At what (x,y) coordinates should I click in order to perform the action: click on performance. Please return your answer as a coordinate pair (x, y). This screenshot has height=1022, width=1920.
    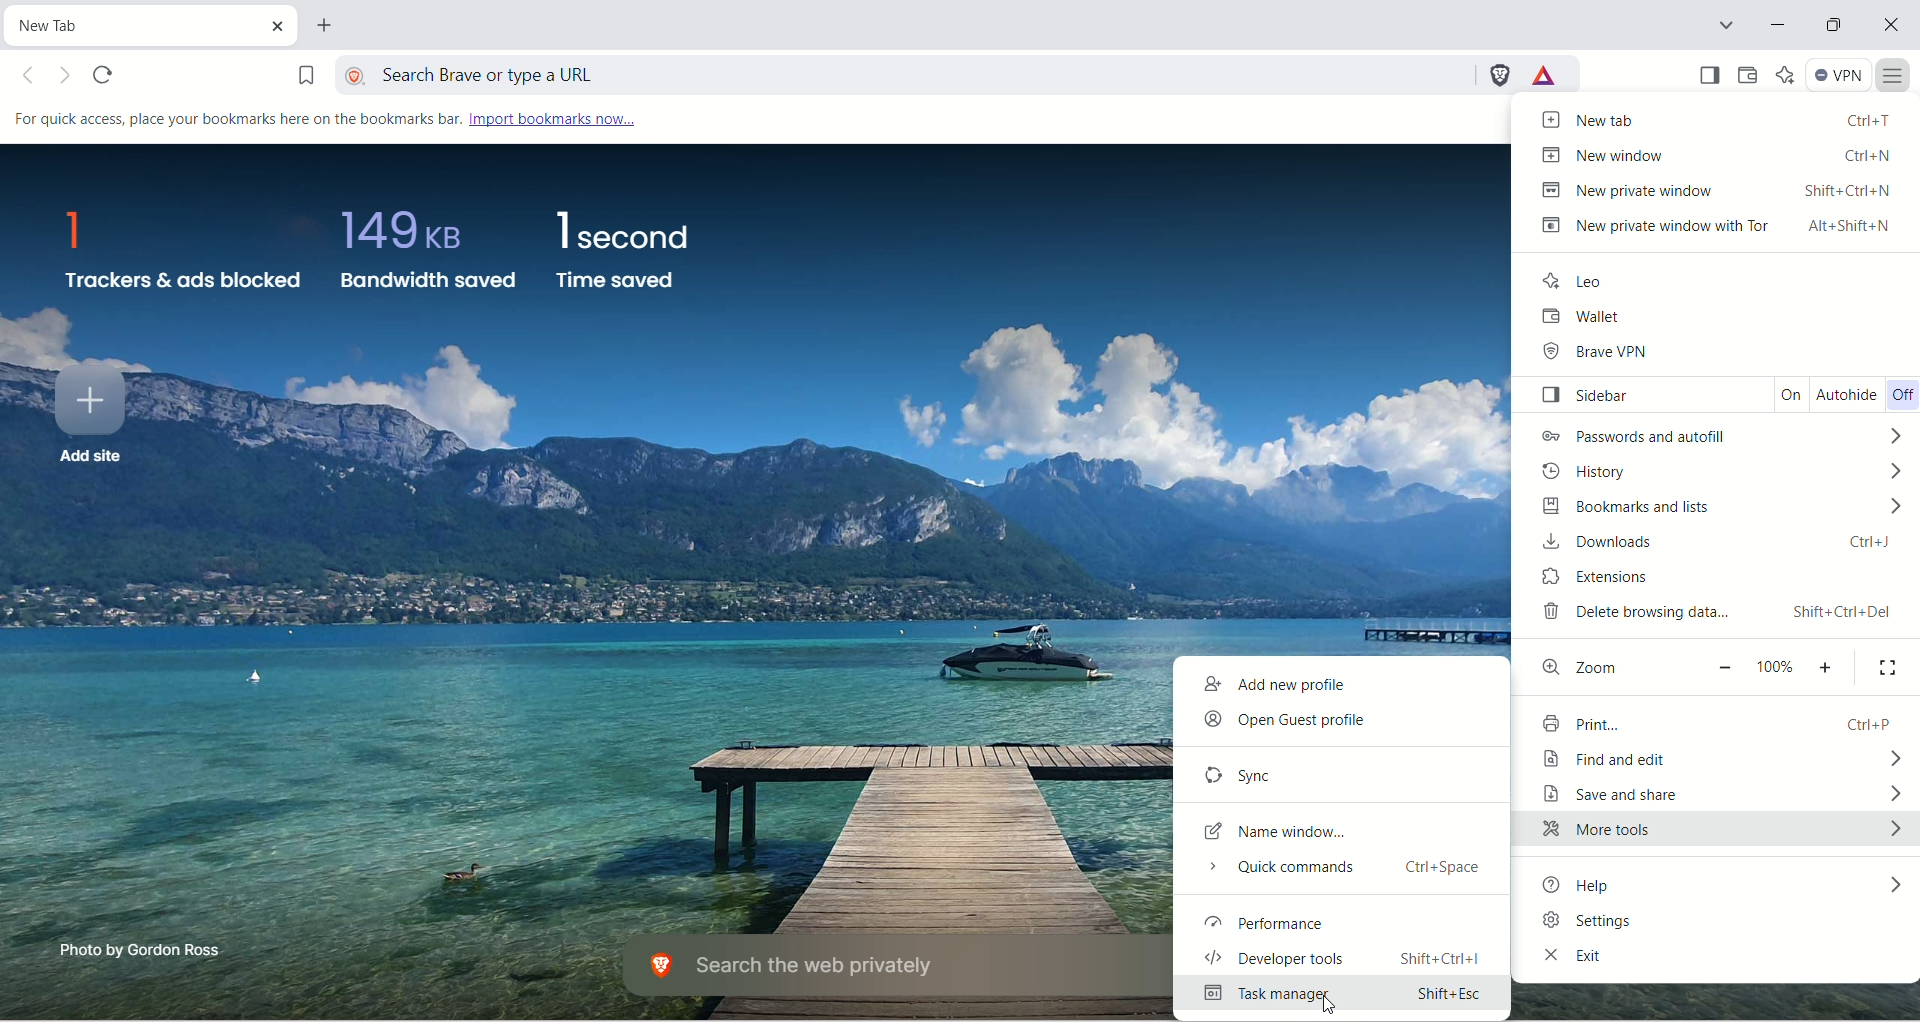
    Looking at the image, I should click on (1348, 922).